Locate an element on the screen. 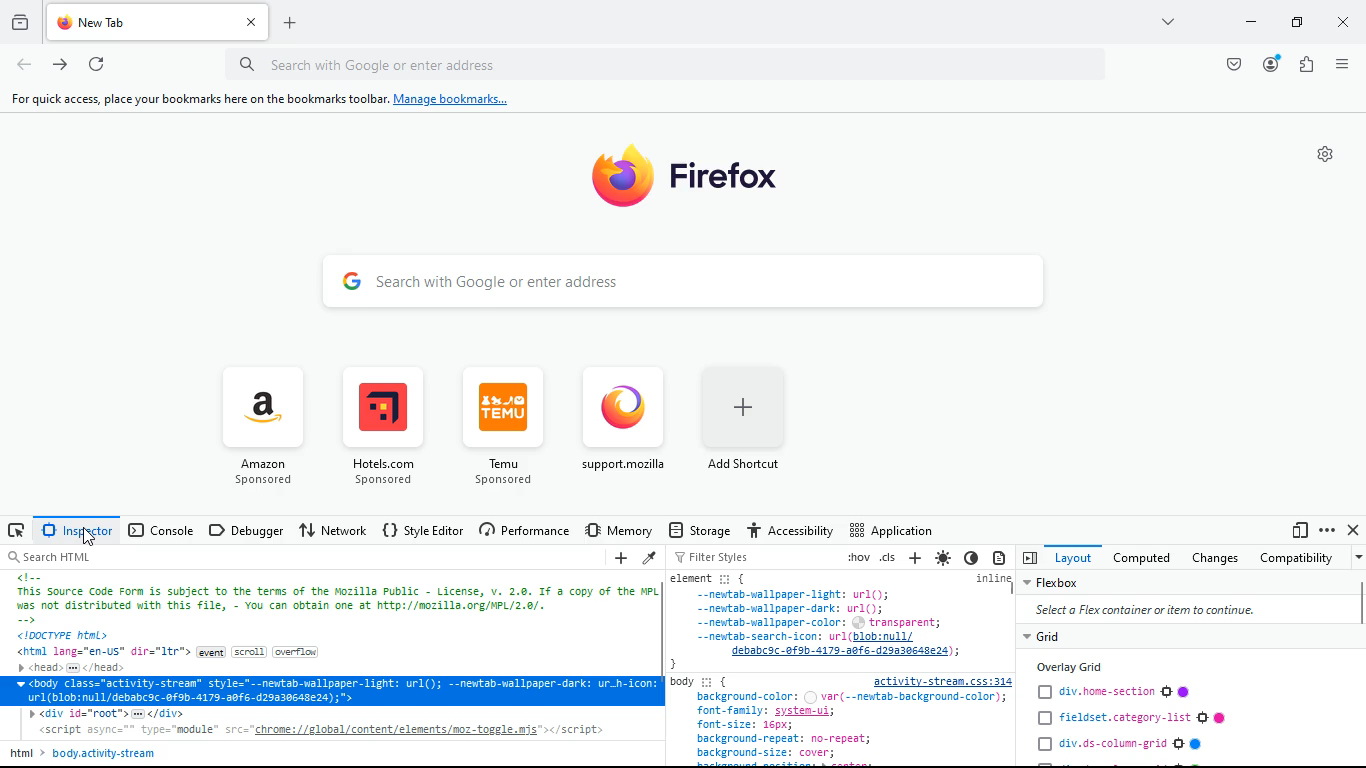 This screenshot has width=1366, height=768. dark is located at coordinates (972, 558).